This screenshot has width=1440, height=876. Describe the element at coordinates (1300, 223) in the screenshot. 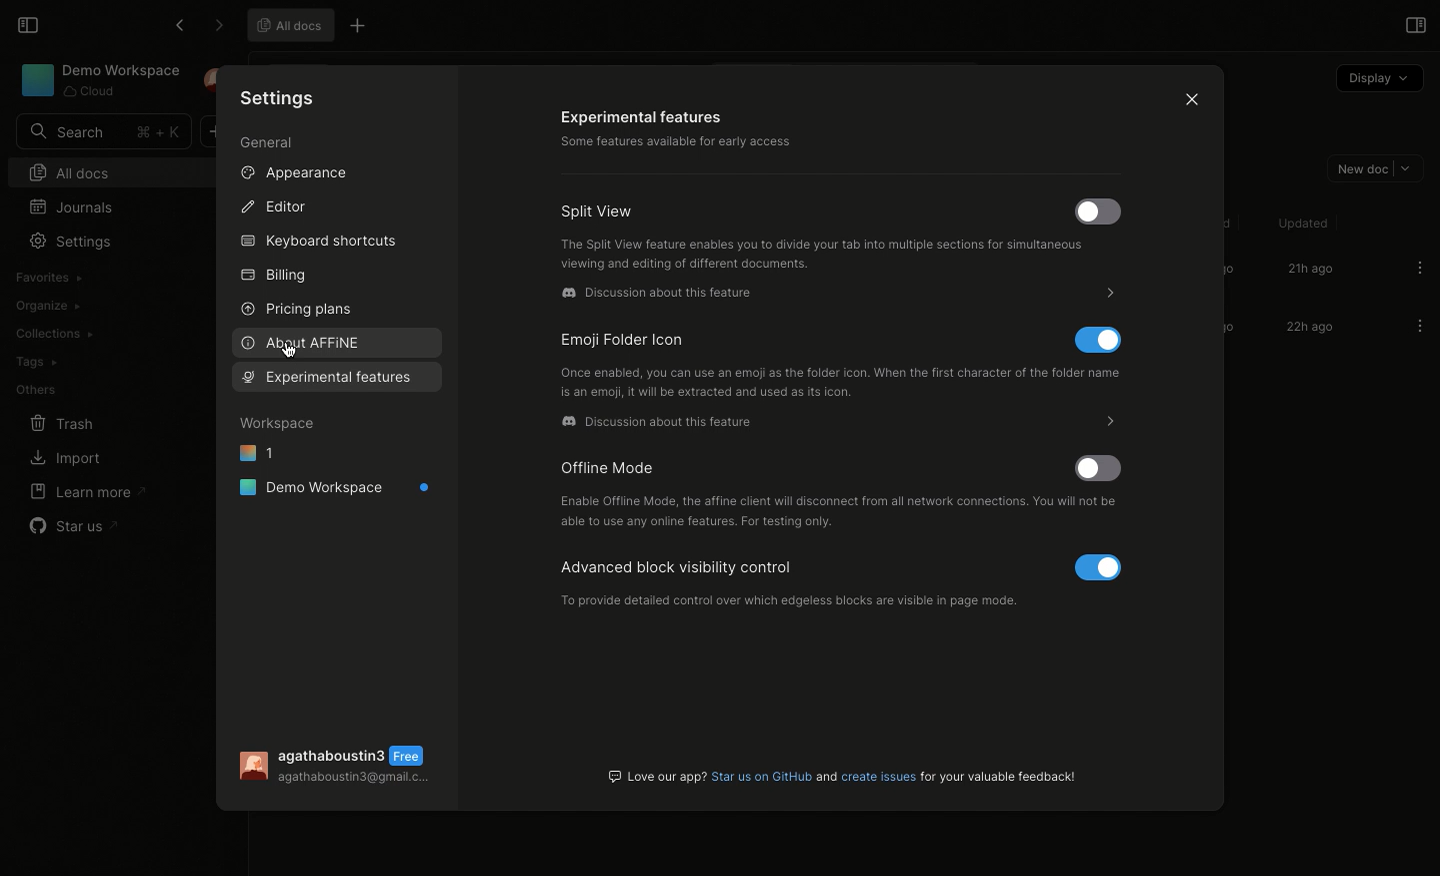

I see `Updated` at that location.